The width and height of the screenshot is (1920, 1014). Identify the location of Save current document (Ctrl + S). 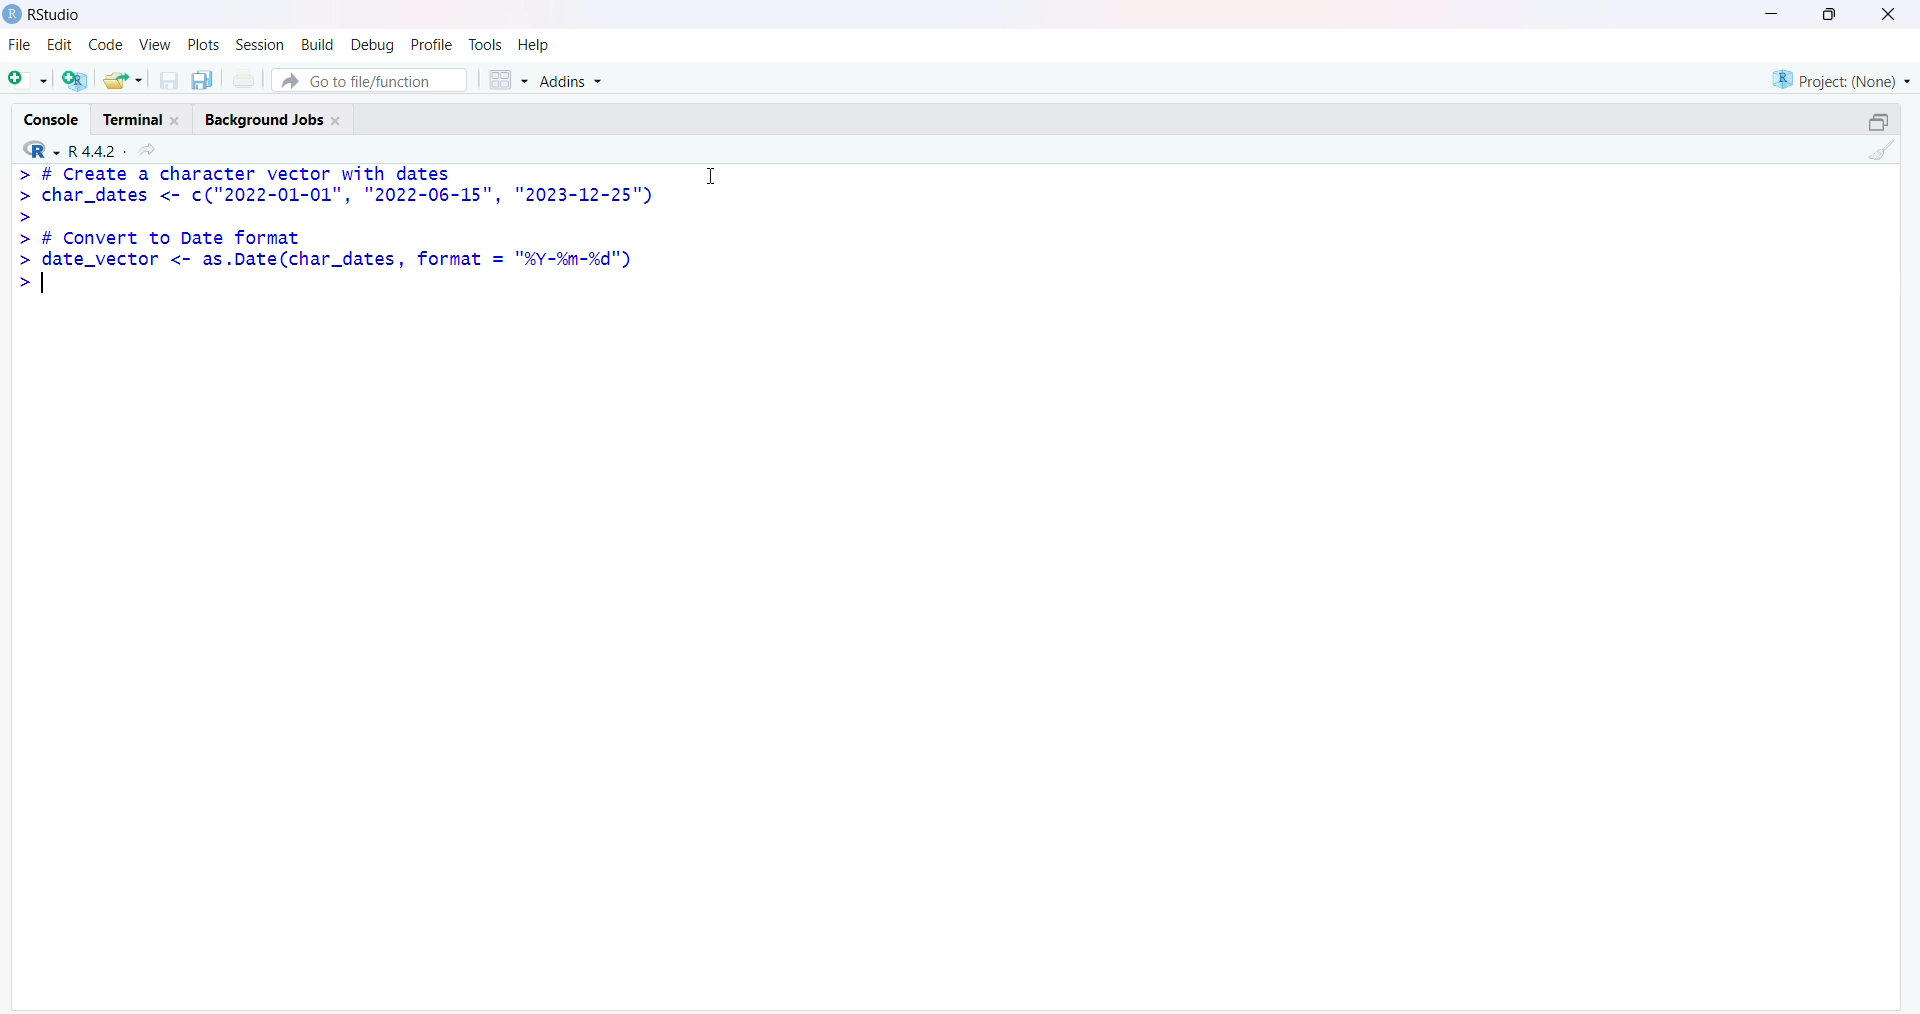
(173, 76).